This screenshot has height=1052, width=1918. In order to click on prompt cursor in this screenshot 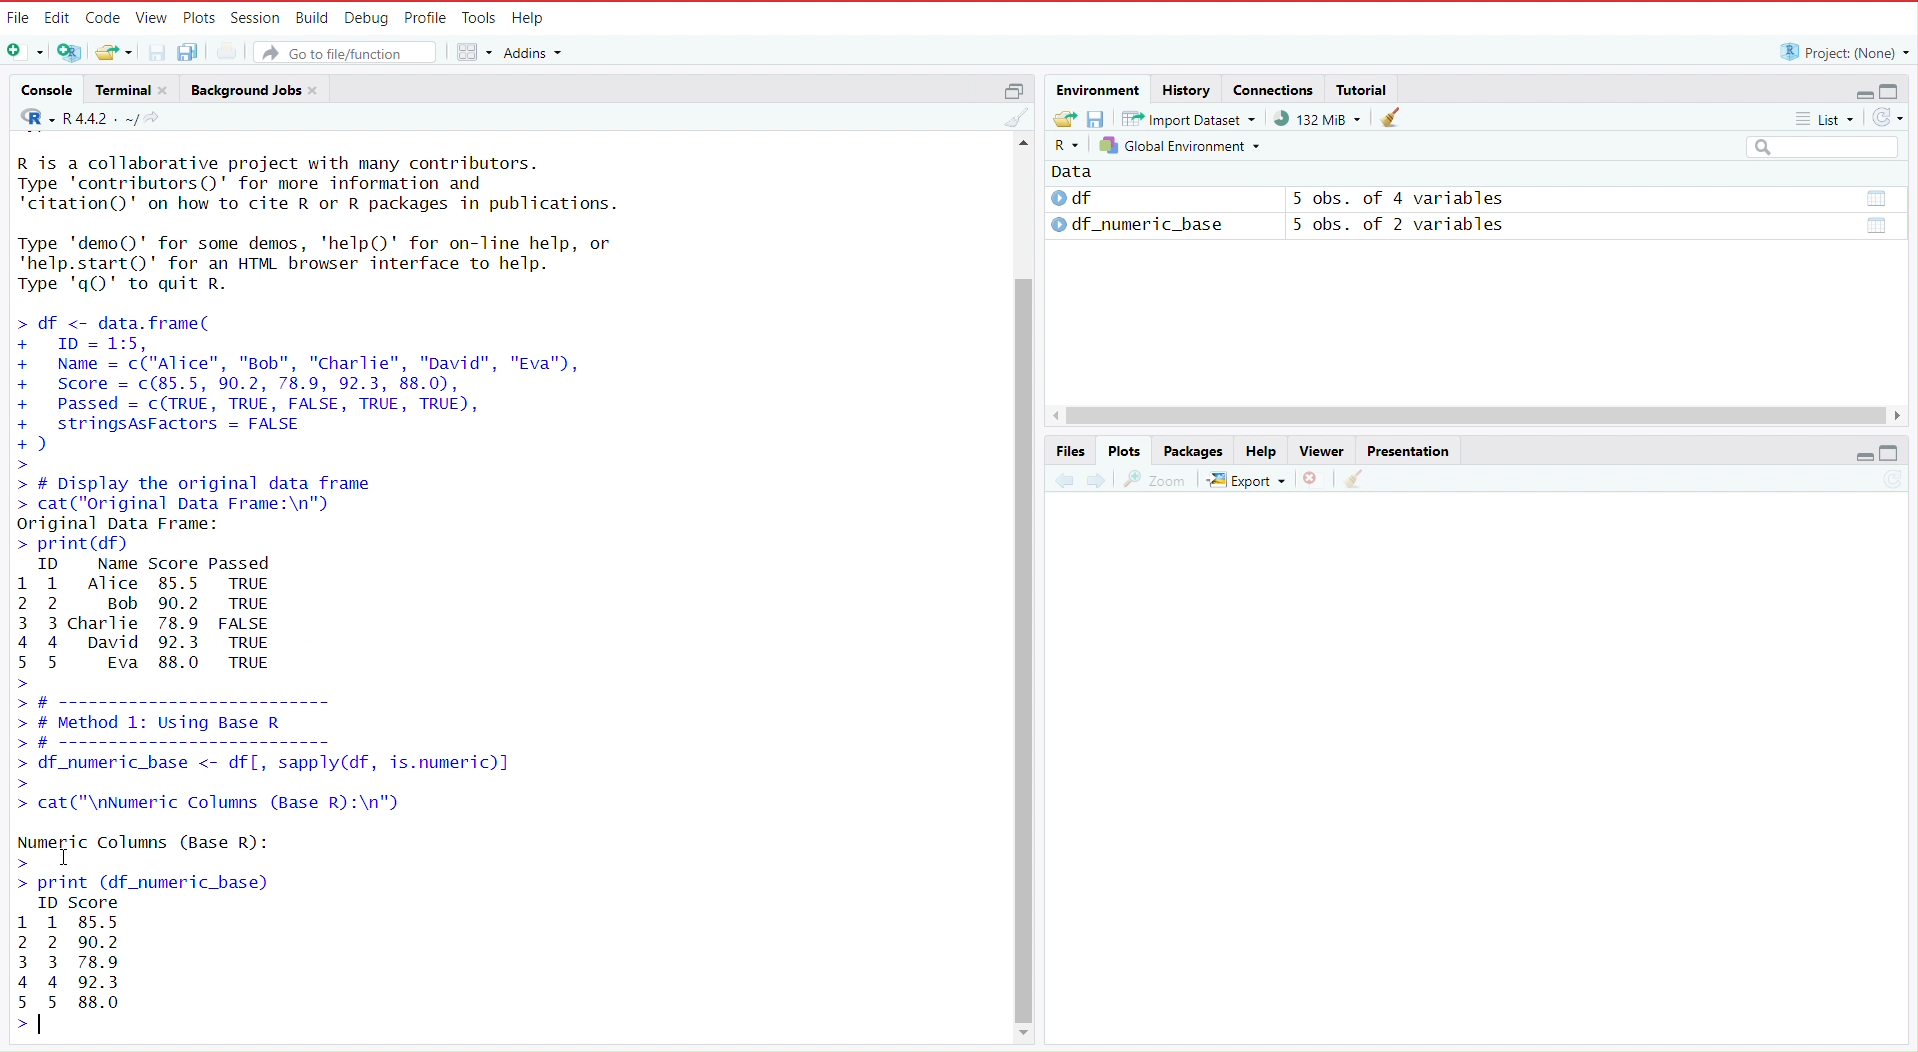, I will do `click(32, 463)`.